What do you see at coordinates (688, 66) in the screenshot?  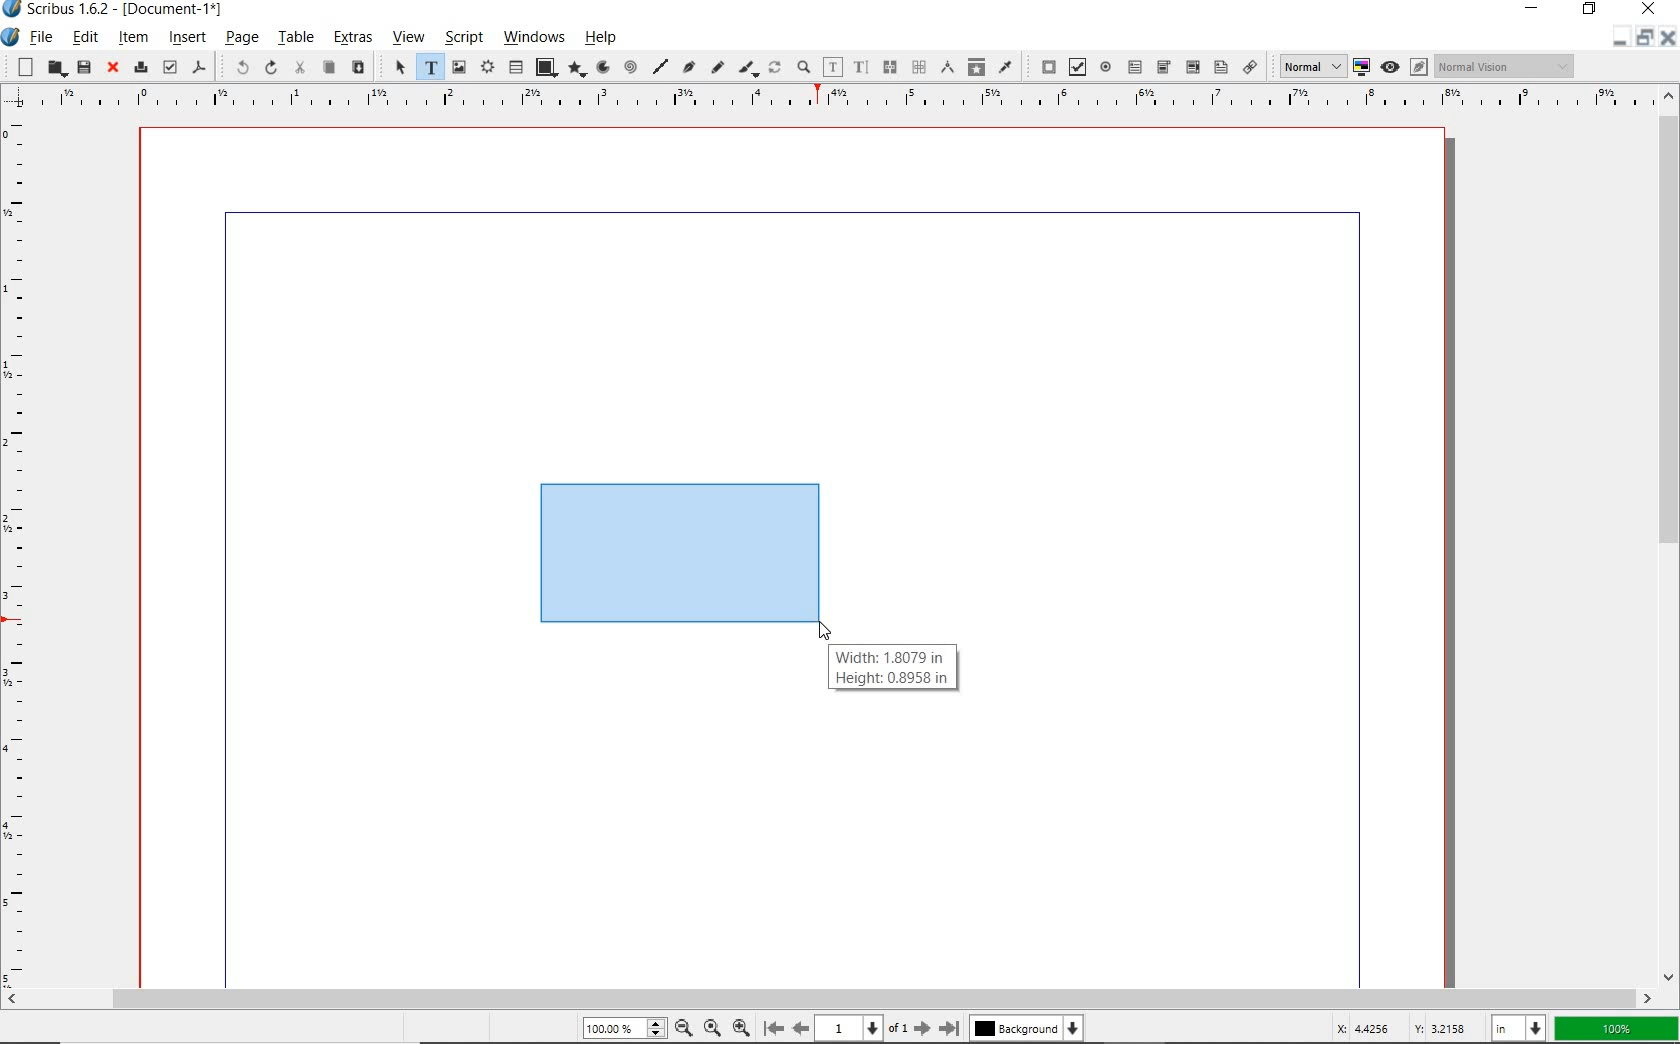 I see `Bezier curve` at bounding box center [688, 66].